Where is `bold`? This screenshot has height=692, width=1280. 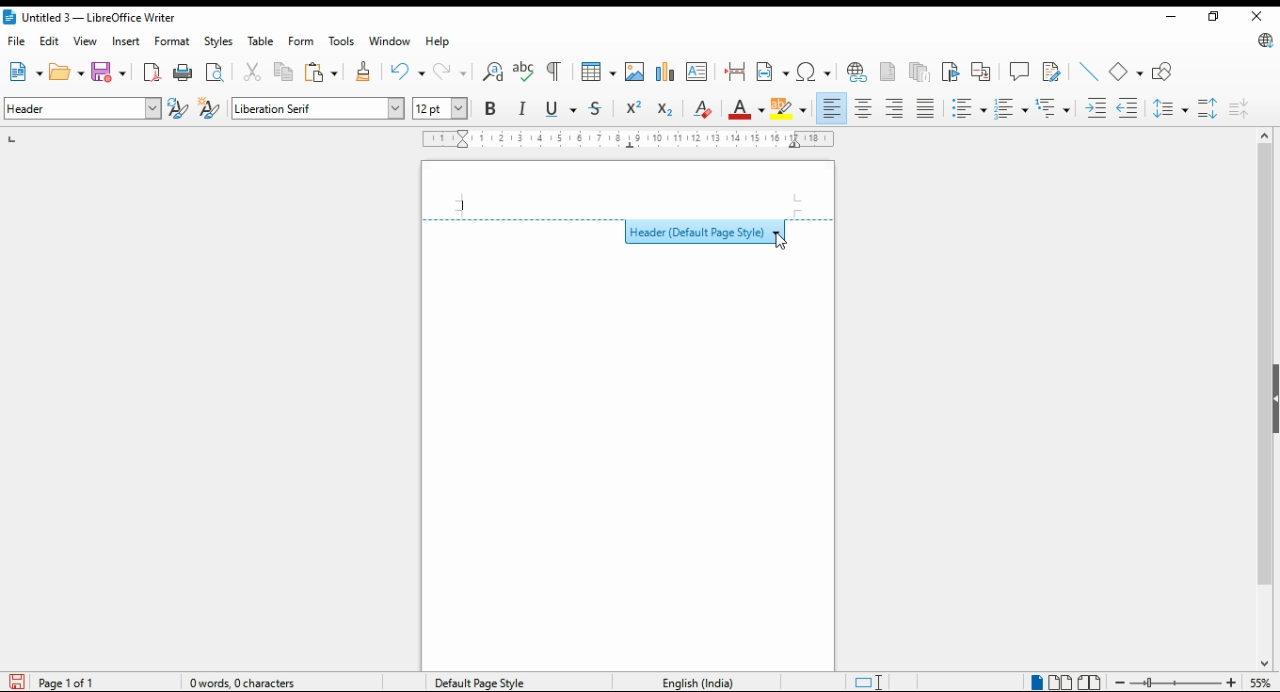 bold is located at coordinates (490, 107).